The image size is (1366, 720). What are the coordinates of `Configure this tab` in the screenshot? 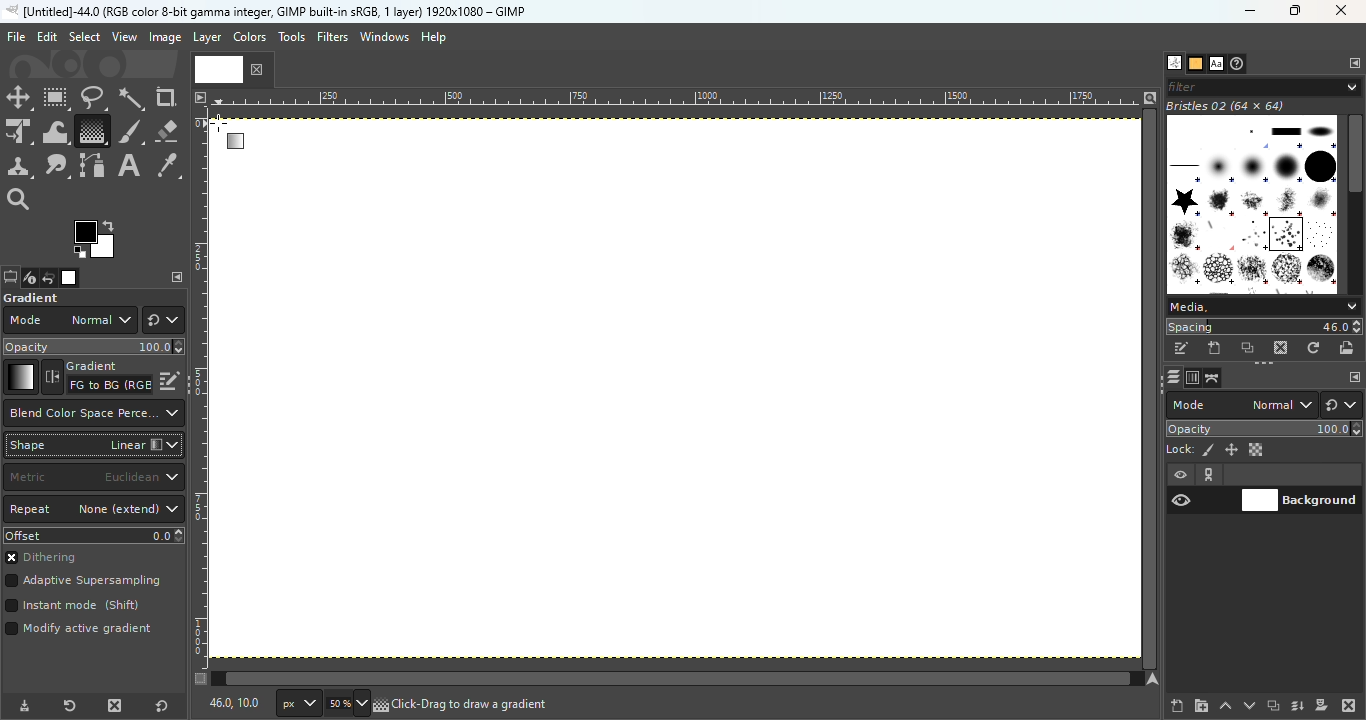 It's located at (1353, 378).